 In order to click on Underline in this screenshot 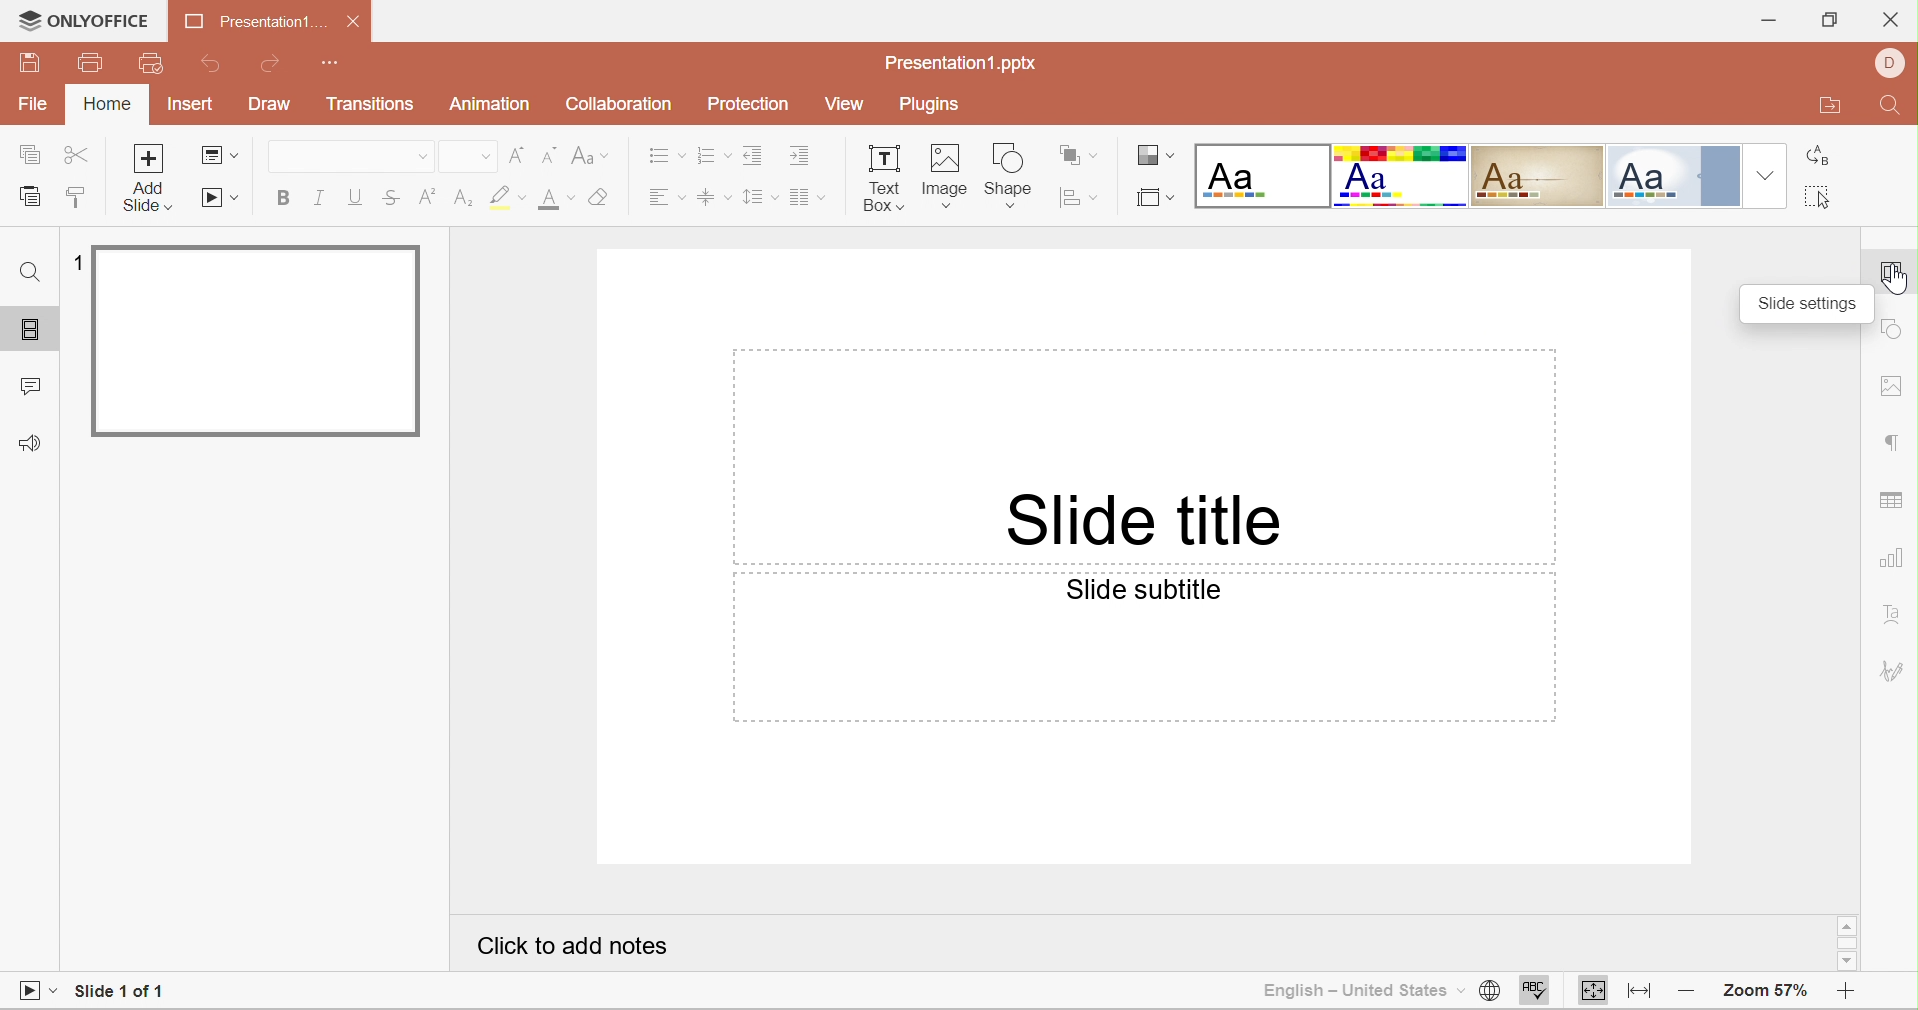, I will do `click(353, 196)`.